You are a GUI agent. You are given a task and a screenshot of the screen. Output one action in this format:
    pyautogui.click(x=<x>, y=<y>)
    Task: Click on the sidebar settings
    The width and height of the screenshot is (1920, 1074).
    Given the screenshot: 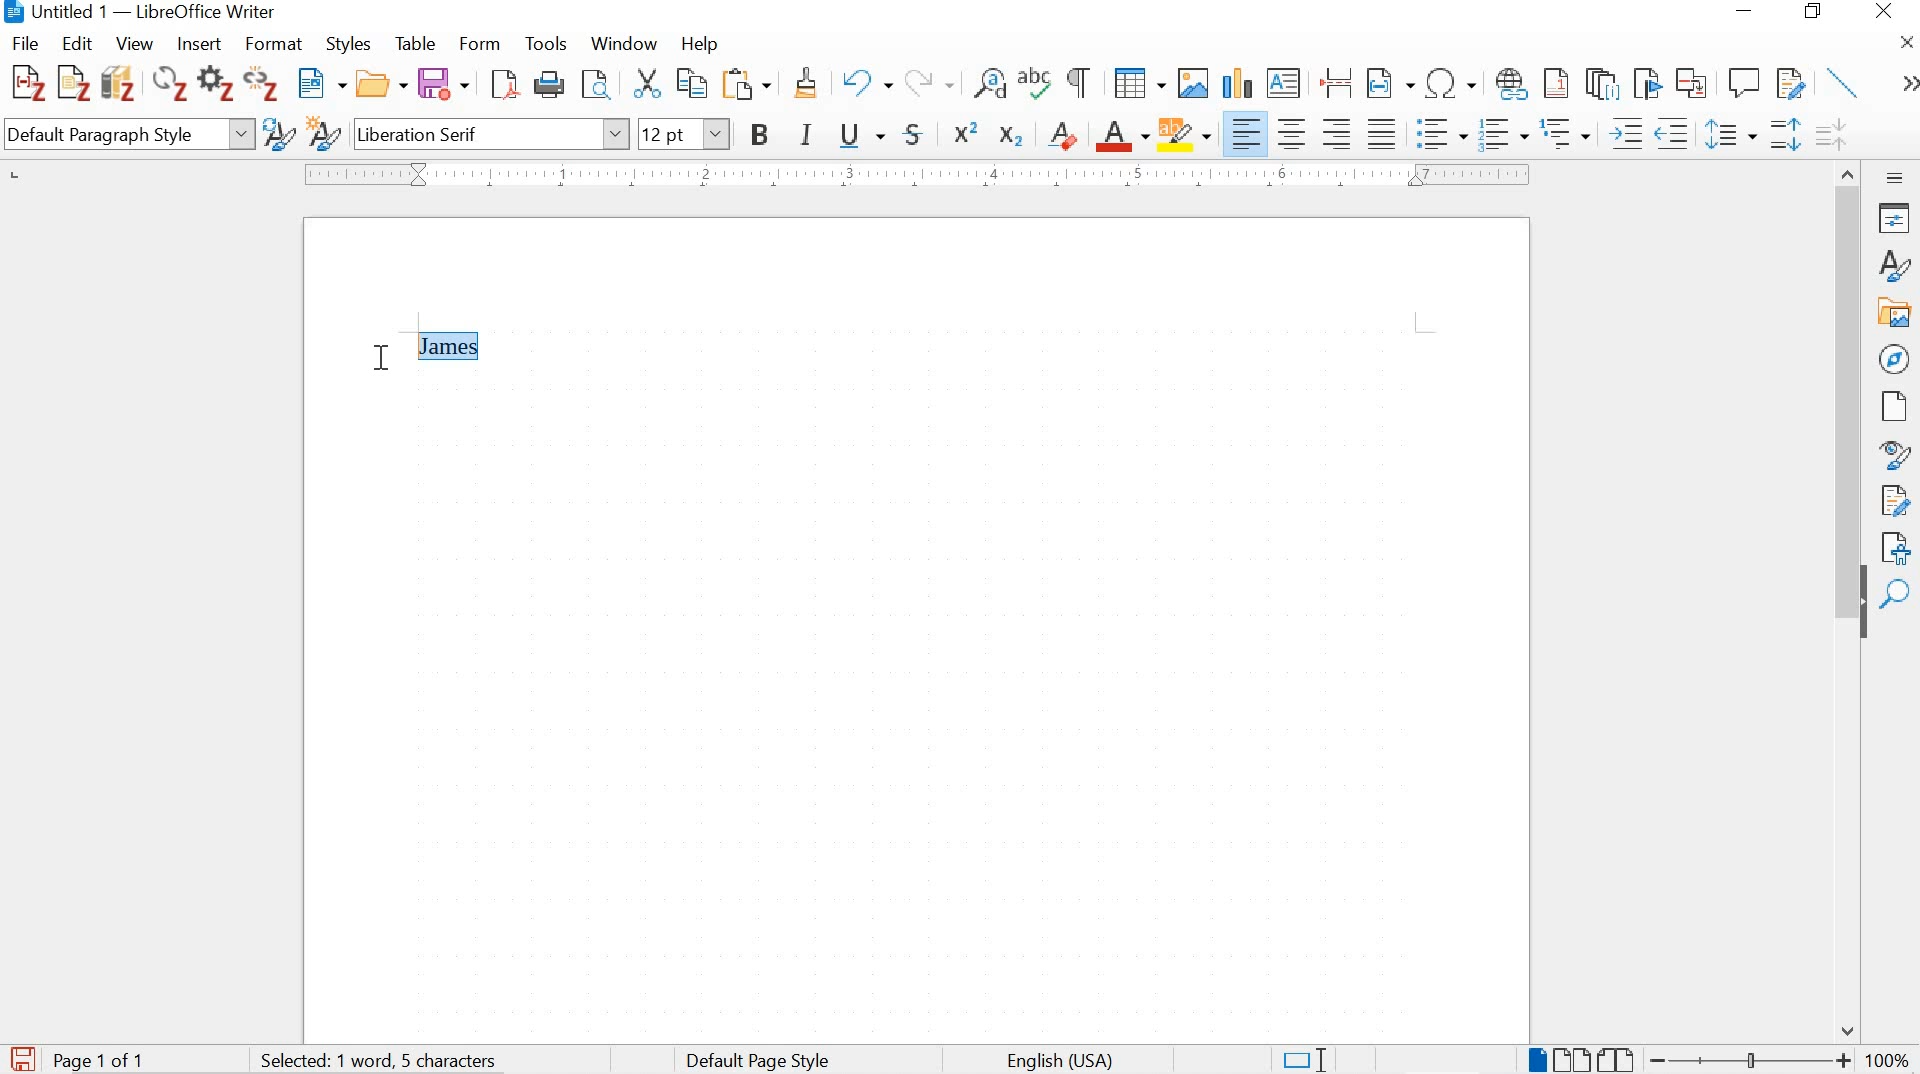 What is the action you would take?
    pyautogui.click(x=1896, y=177)
    